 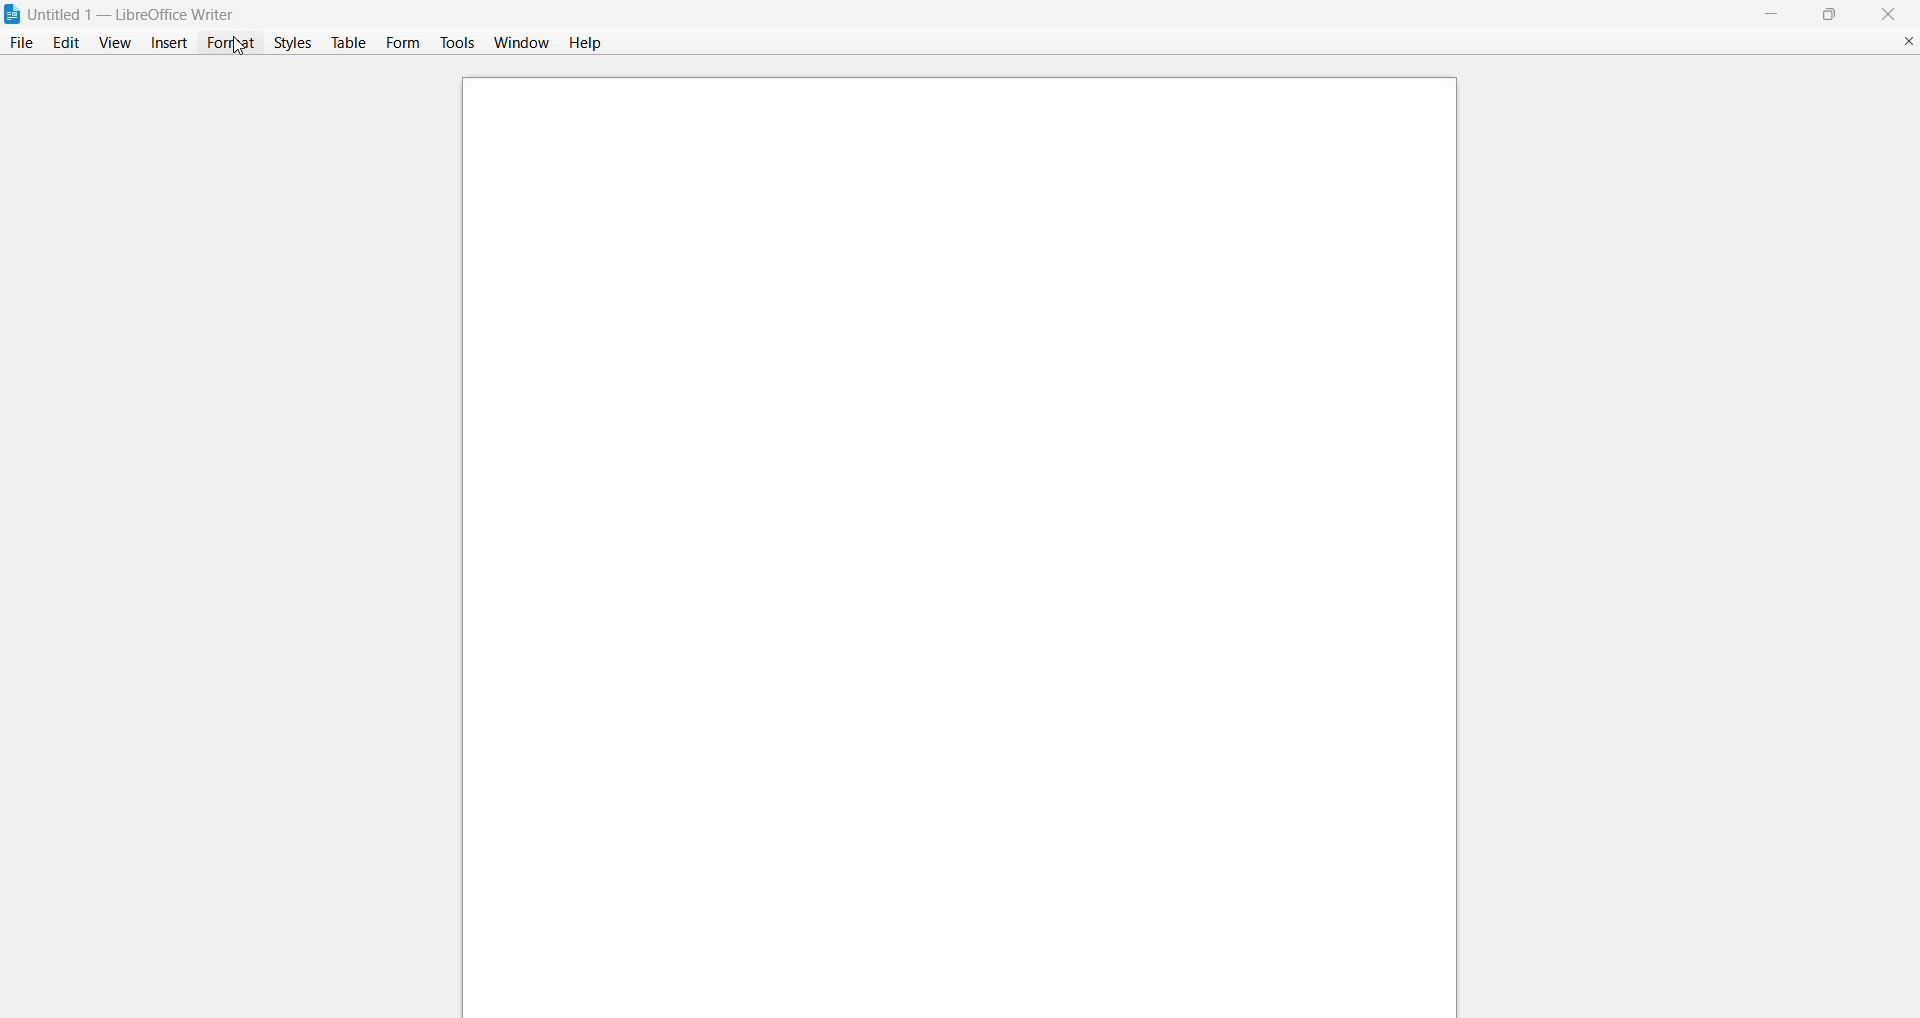 What do you see at coordinates (232, 46) in the screenshot?
I see `cursor` at bounding box center [232, 46].